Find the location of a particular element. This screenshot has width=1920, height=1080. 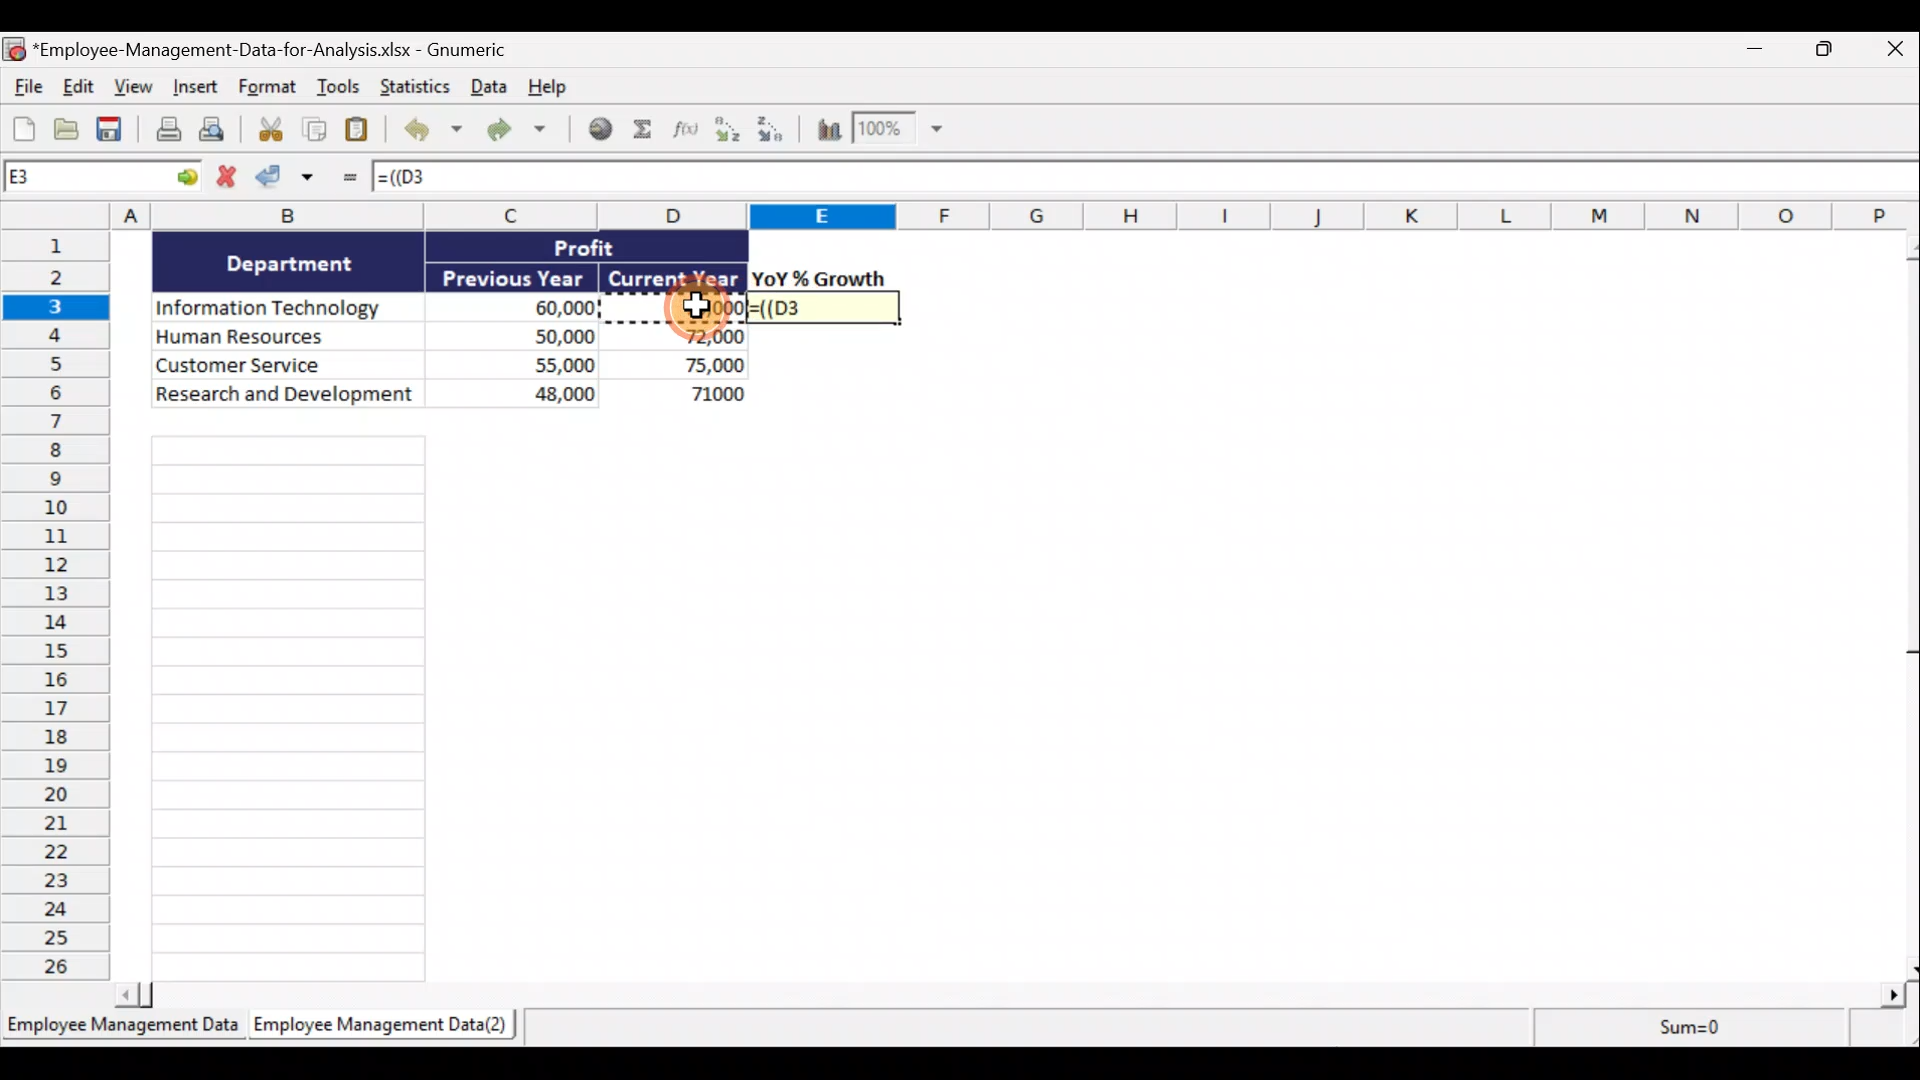

sum=0 is located at coordinates (1724, 1030).